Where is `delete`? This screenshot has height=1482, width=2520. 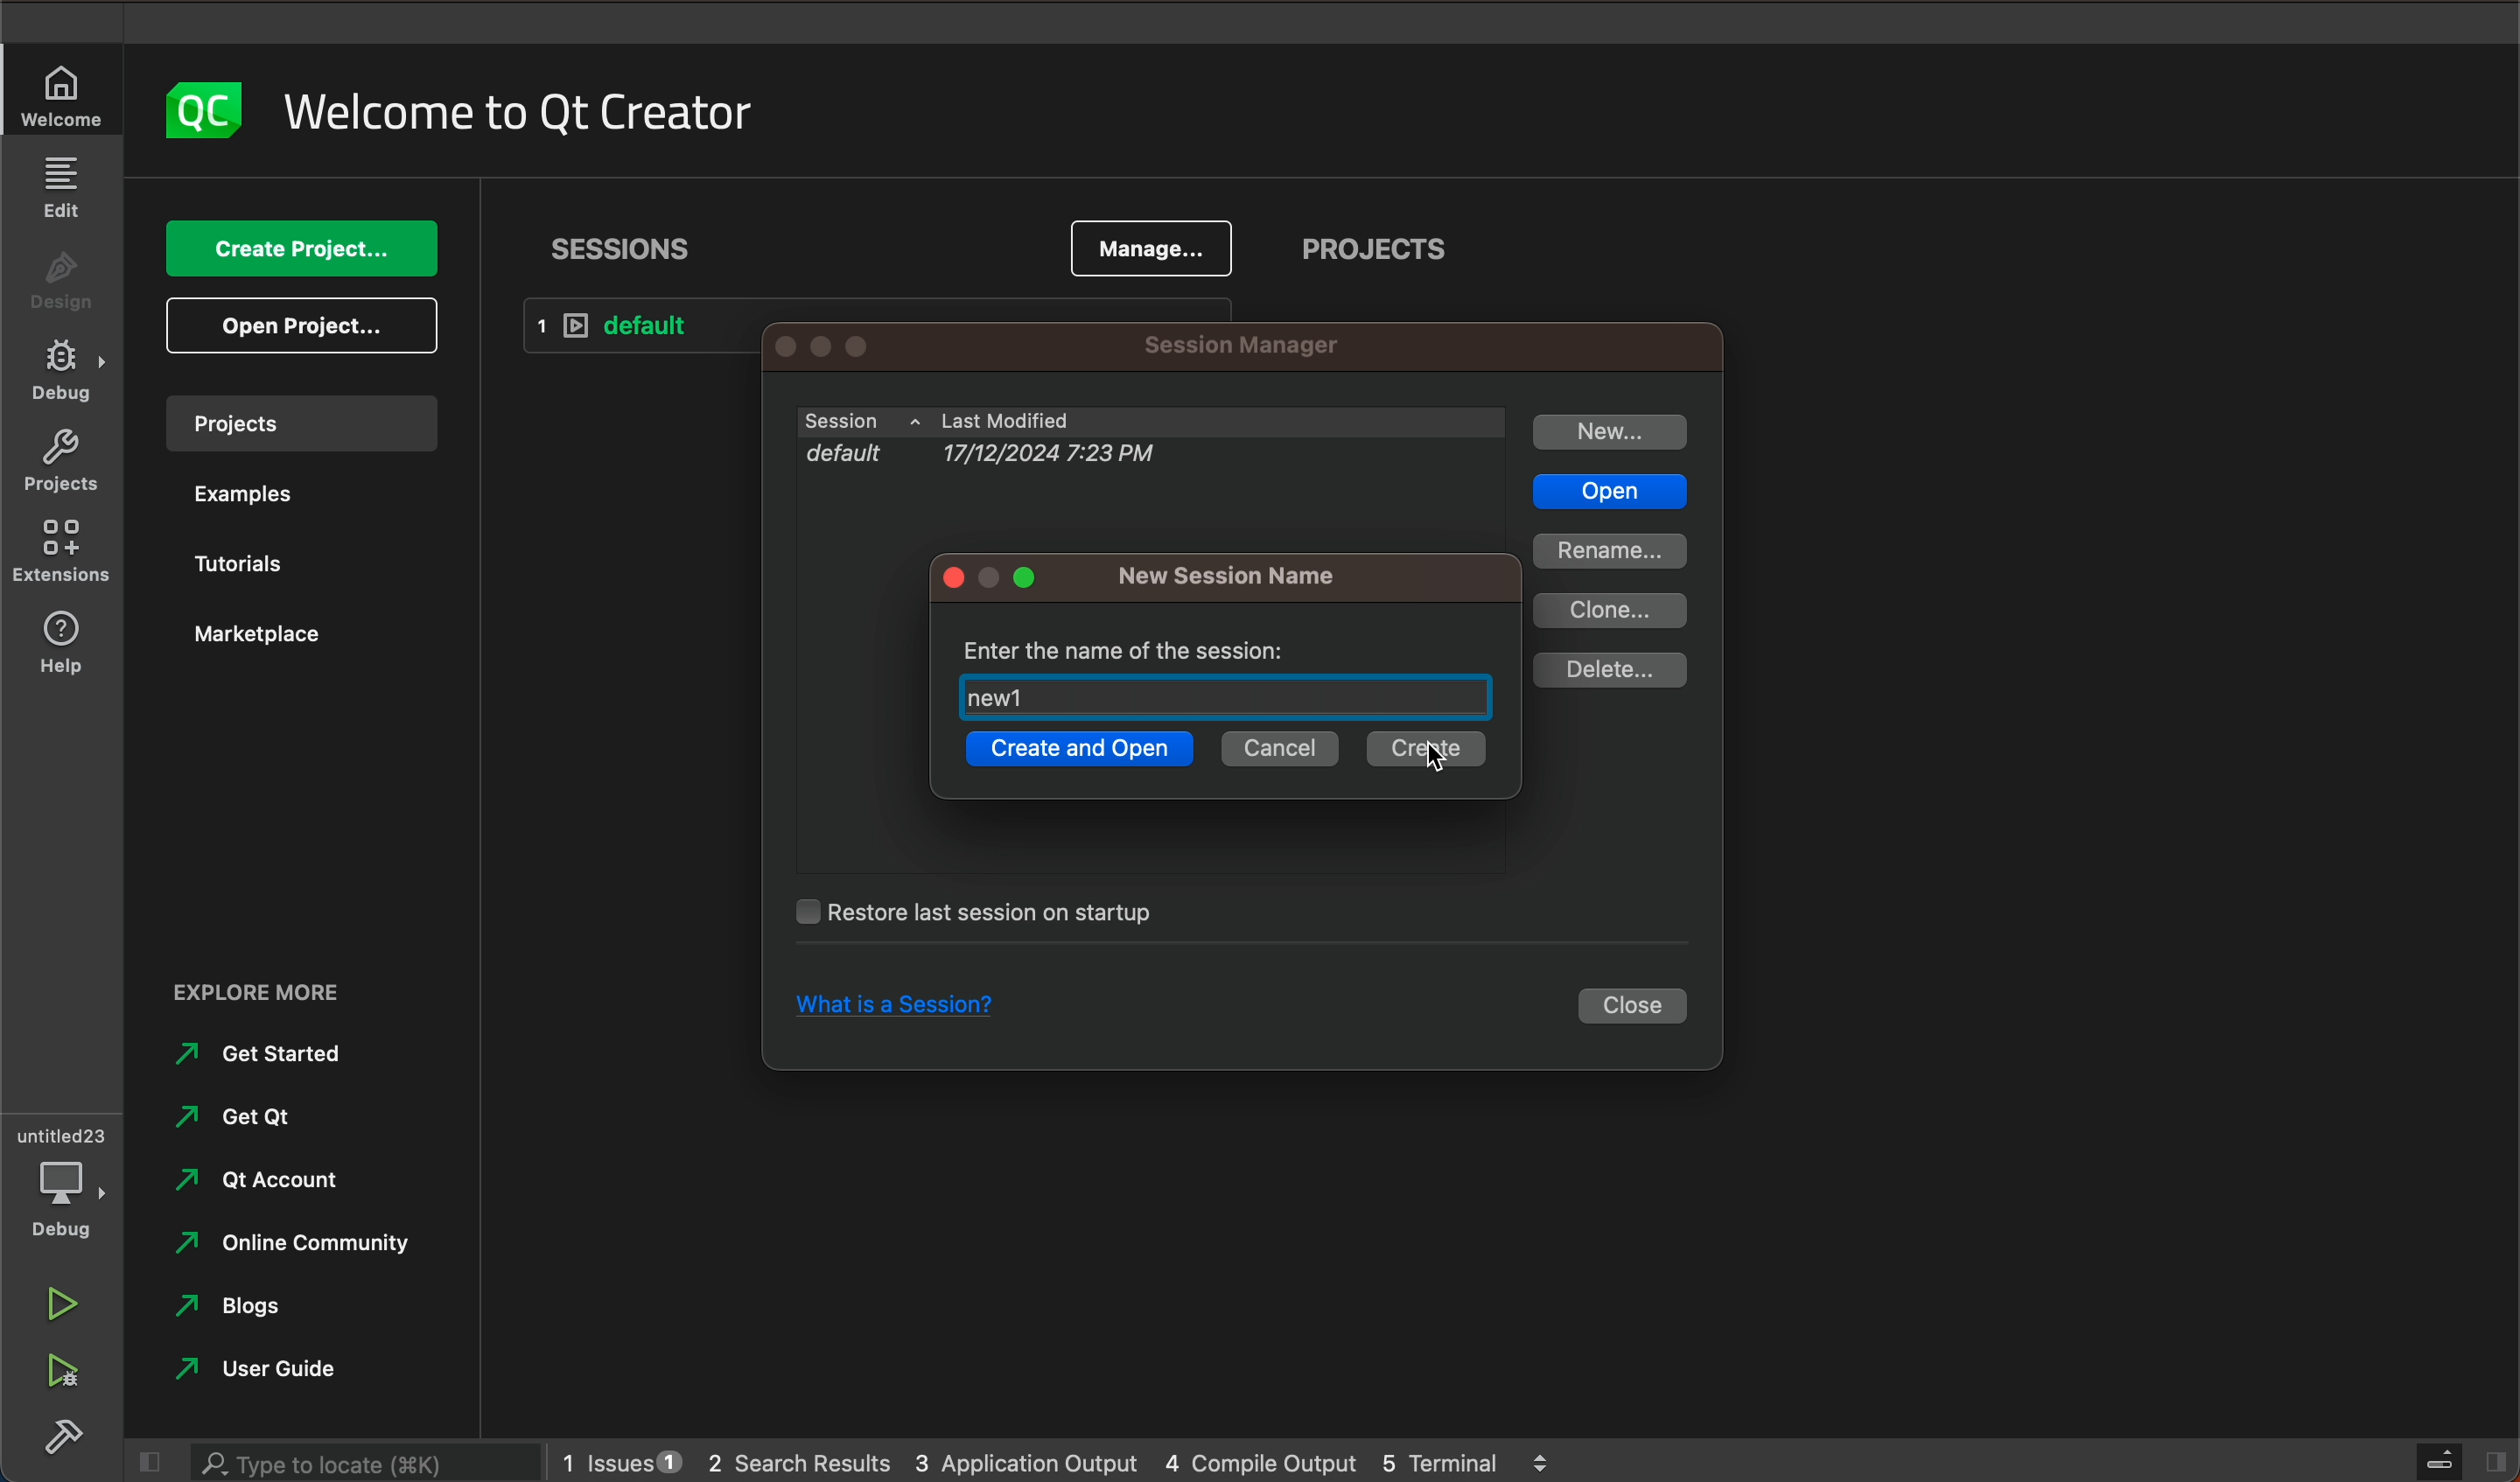
delete is located at coordinates (1609, 671).